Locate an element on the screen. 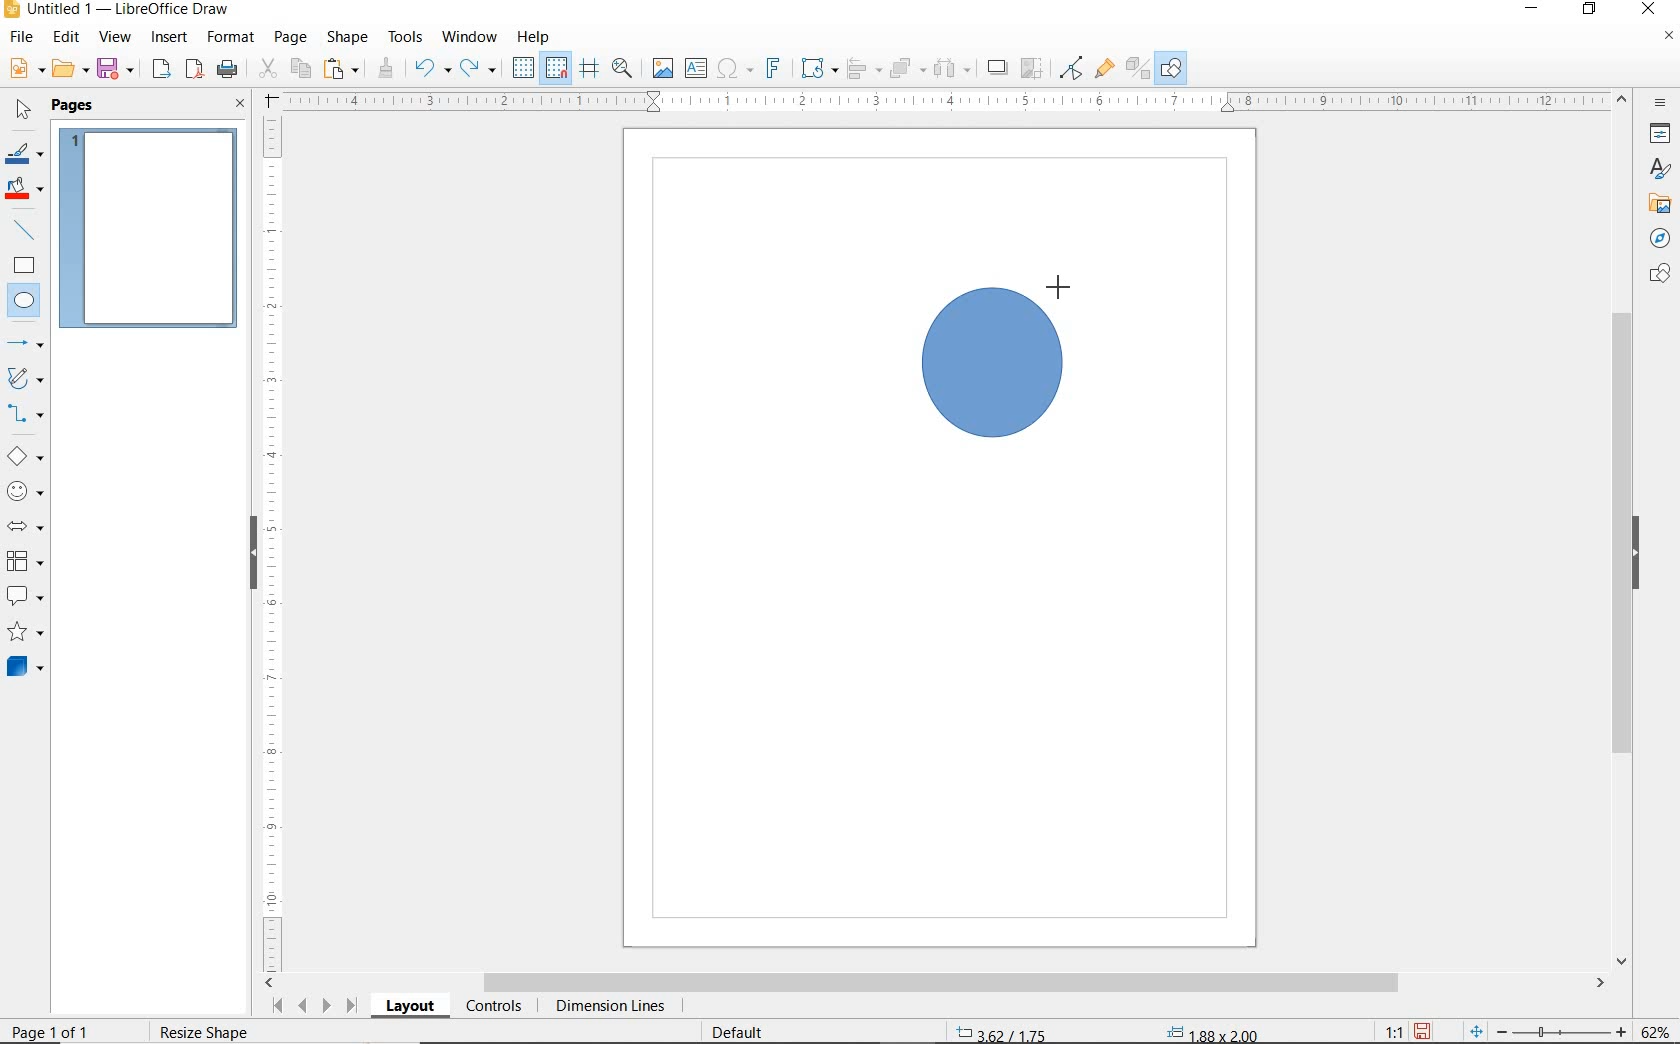 Image resolution: width=1680 pixels, height=1044 pixels. LINES AND ARROWS is located at coordinates (27, 345).